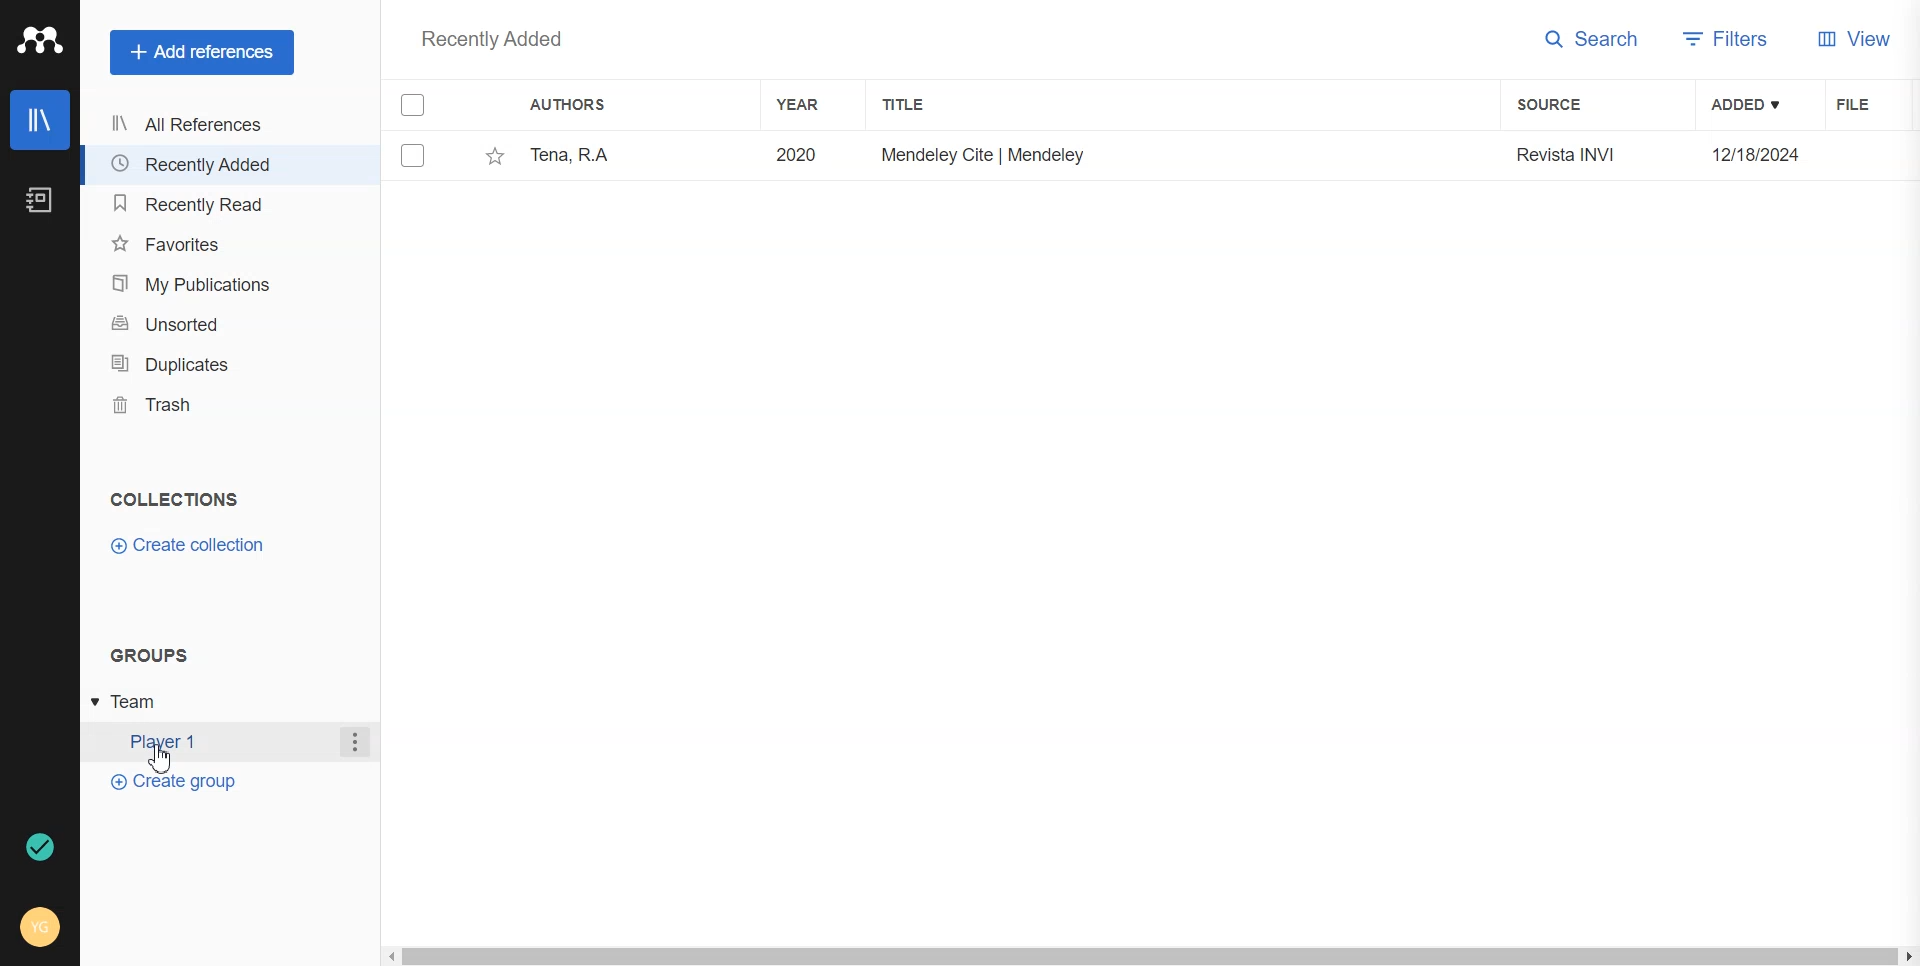  I want to click on Recently Added, so click(493, 39).